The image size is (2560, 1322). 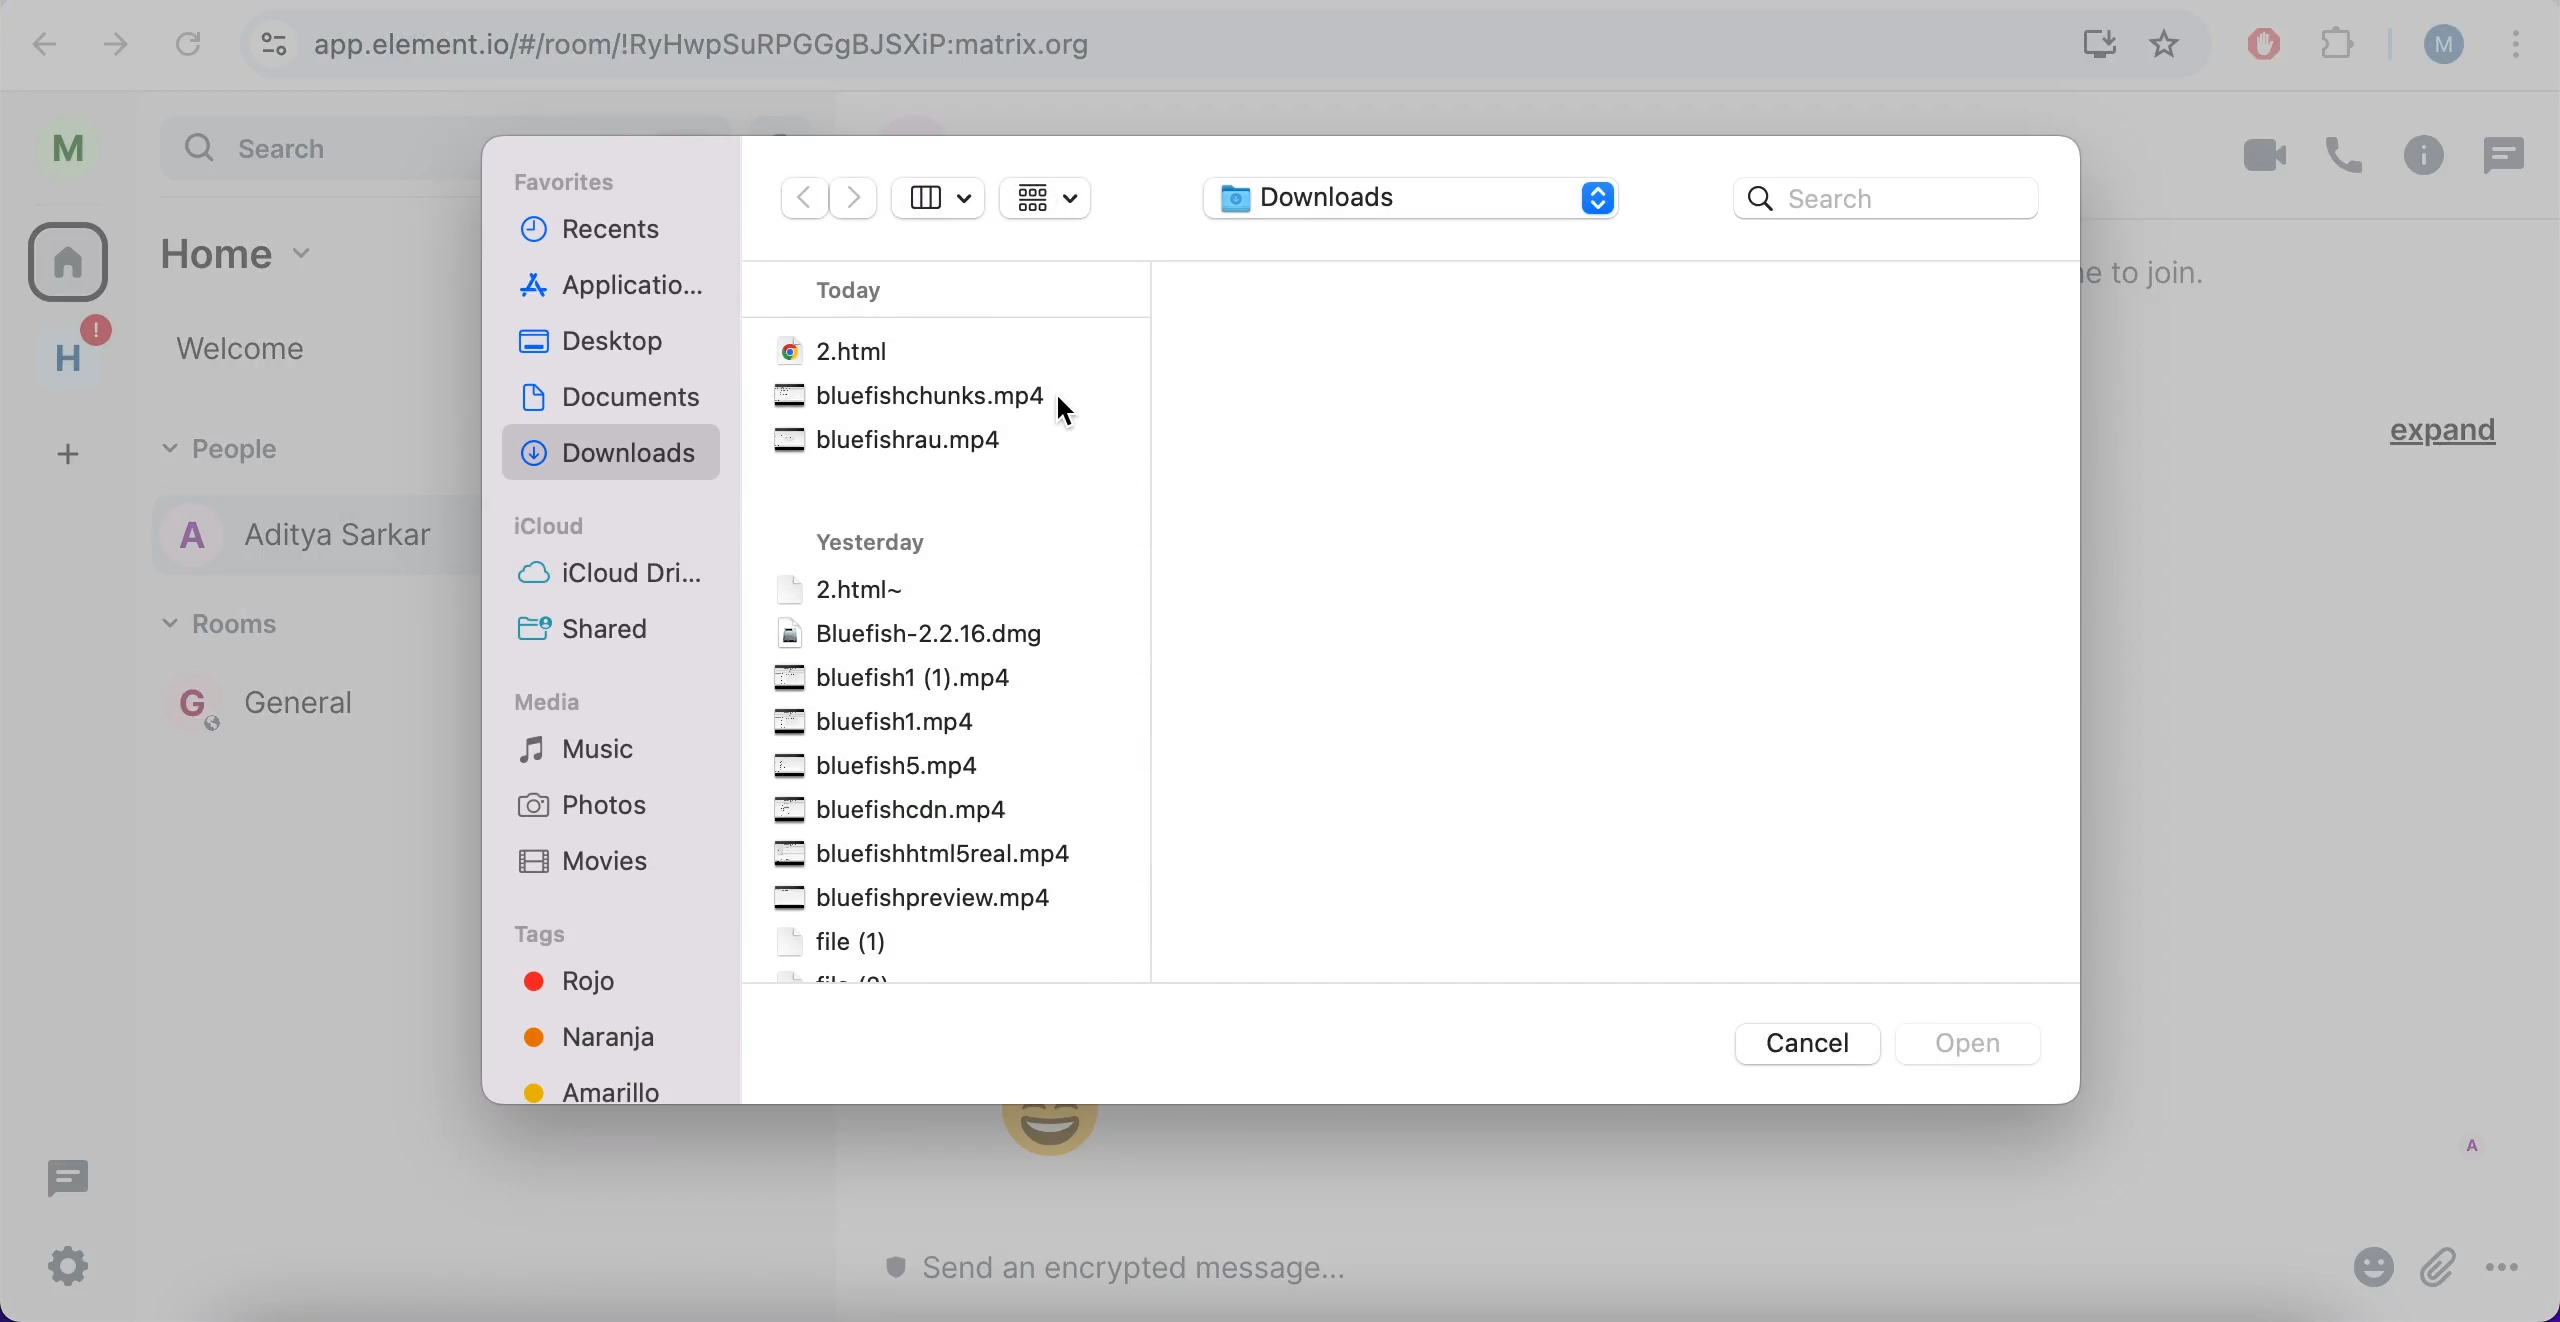 What do you see at coordinates (2443, 45) in the screenshot?
I see `user` at bounding box center [2443, 45].